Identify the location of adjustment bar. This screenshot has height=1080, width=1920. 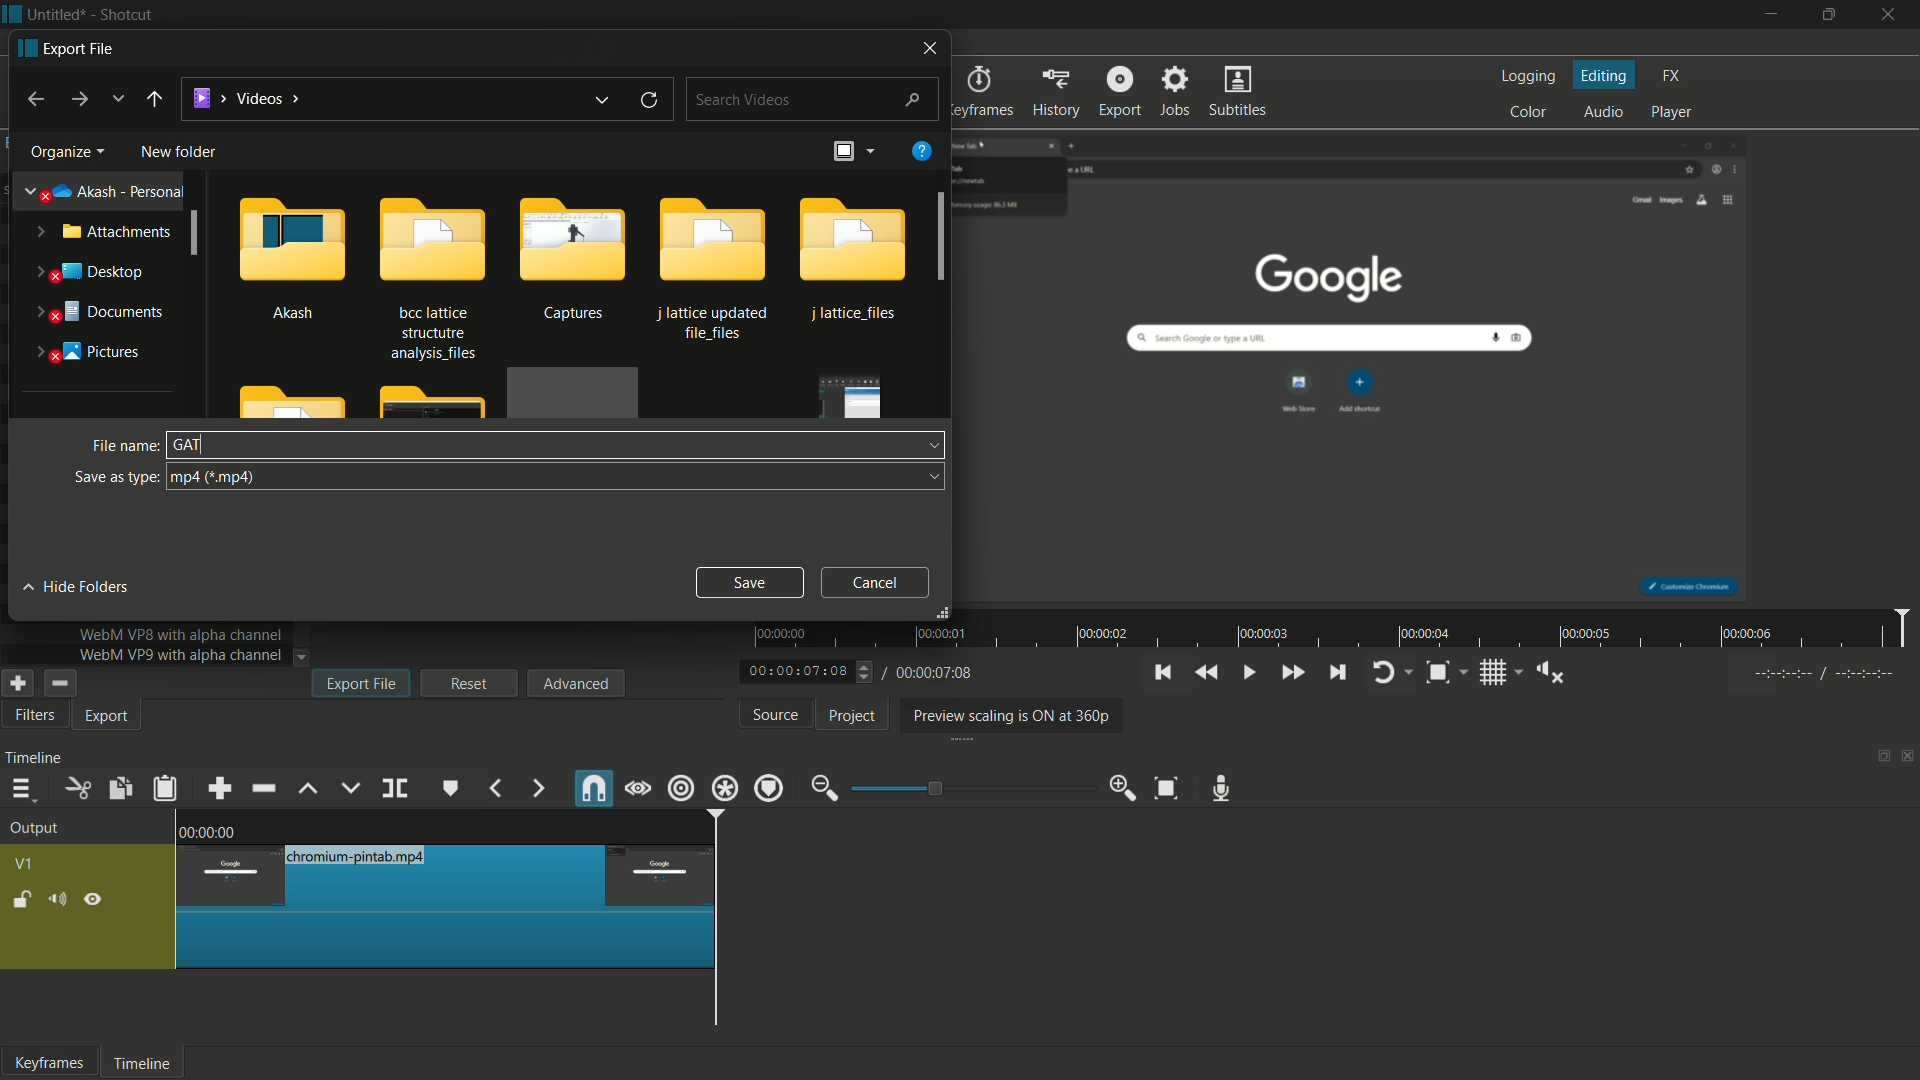
(974, 788).